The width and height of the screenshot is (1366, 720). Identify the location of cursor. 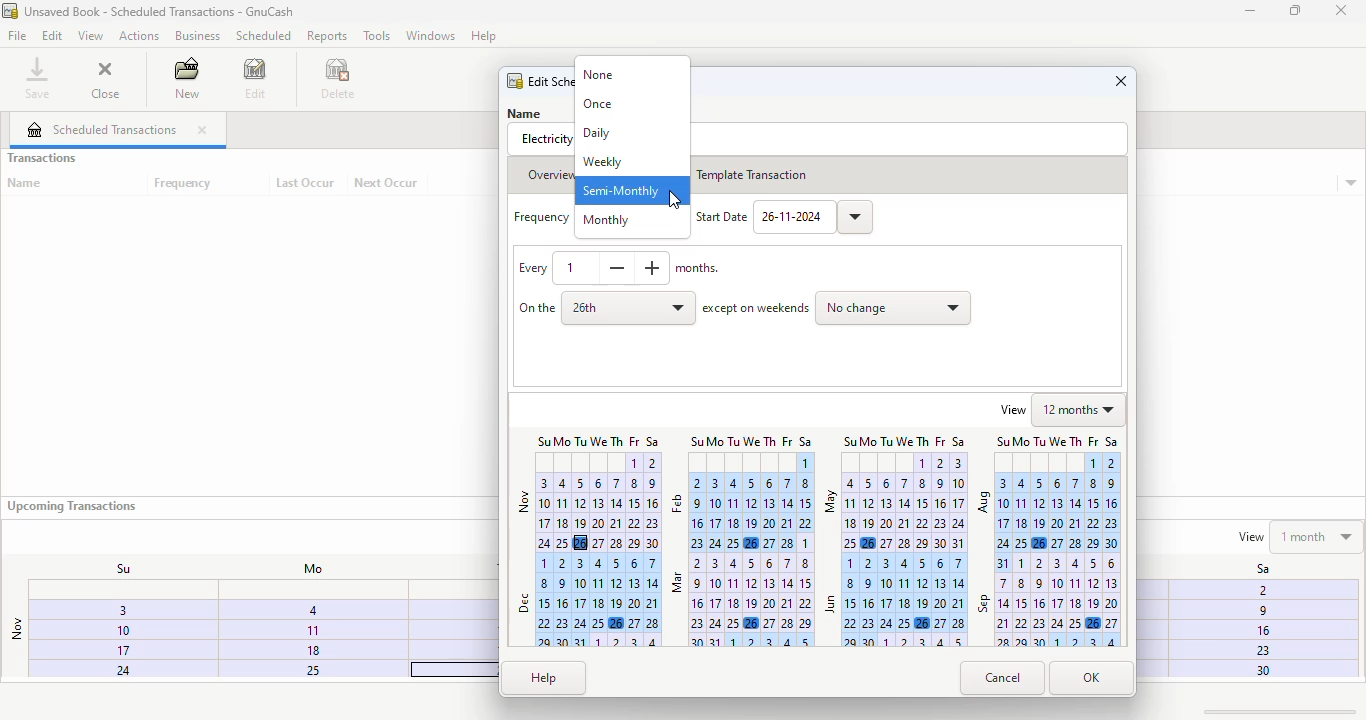
(676, 200).